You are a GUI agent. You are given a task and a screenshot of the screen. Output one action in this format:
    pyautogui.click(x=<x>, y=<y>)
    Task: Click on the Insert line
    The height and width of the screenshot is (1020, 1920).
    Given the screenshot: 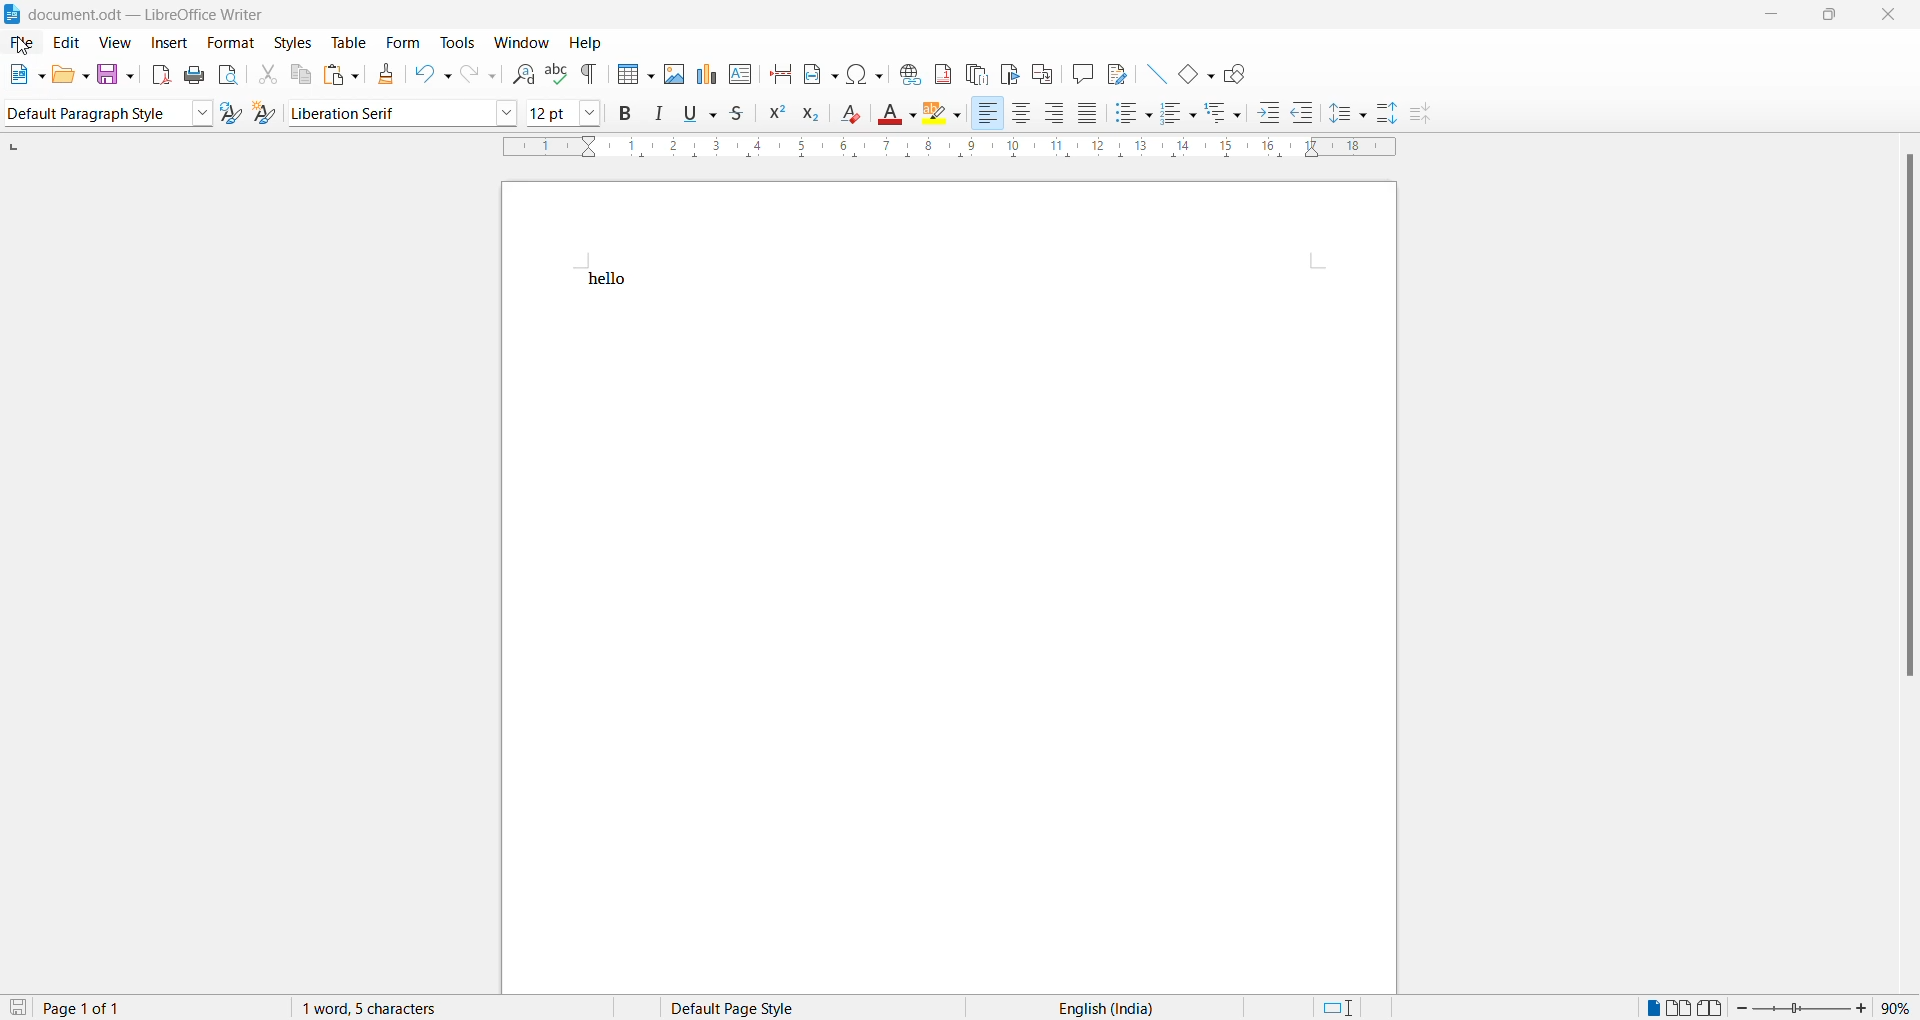 What is the action you would take?
    pyautogui.click(x=1155, y=75)
    